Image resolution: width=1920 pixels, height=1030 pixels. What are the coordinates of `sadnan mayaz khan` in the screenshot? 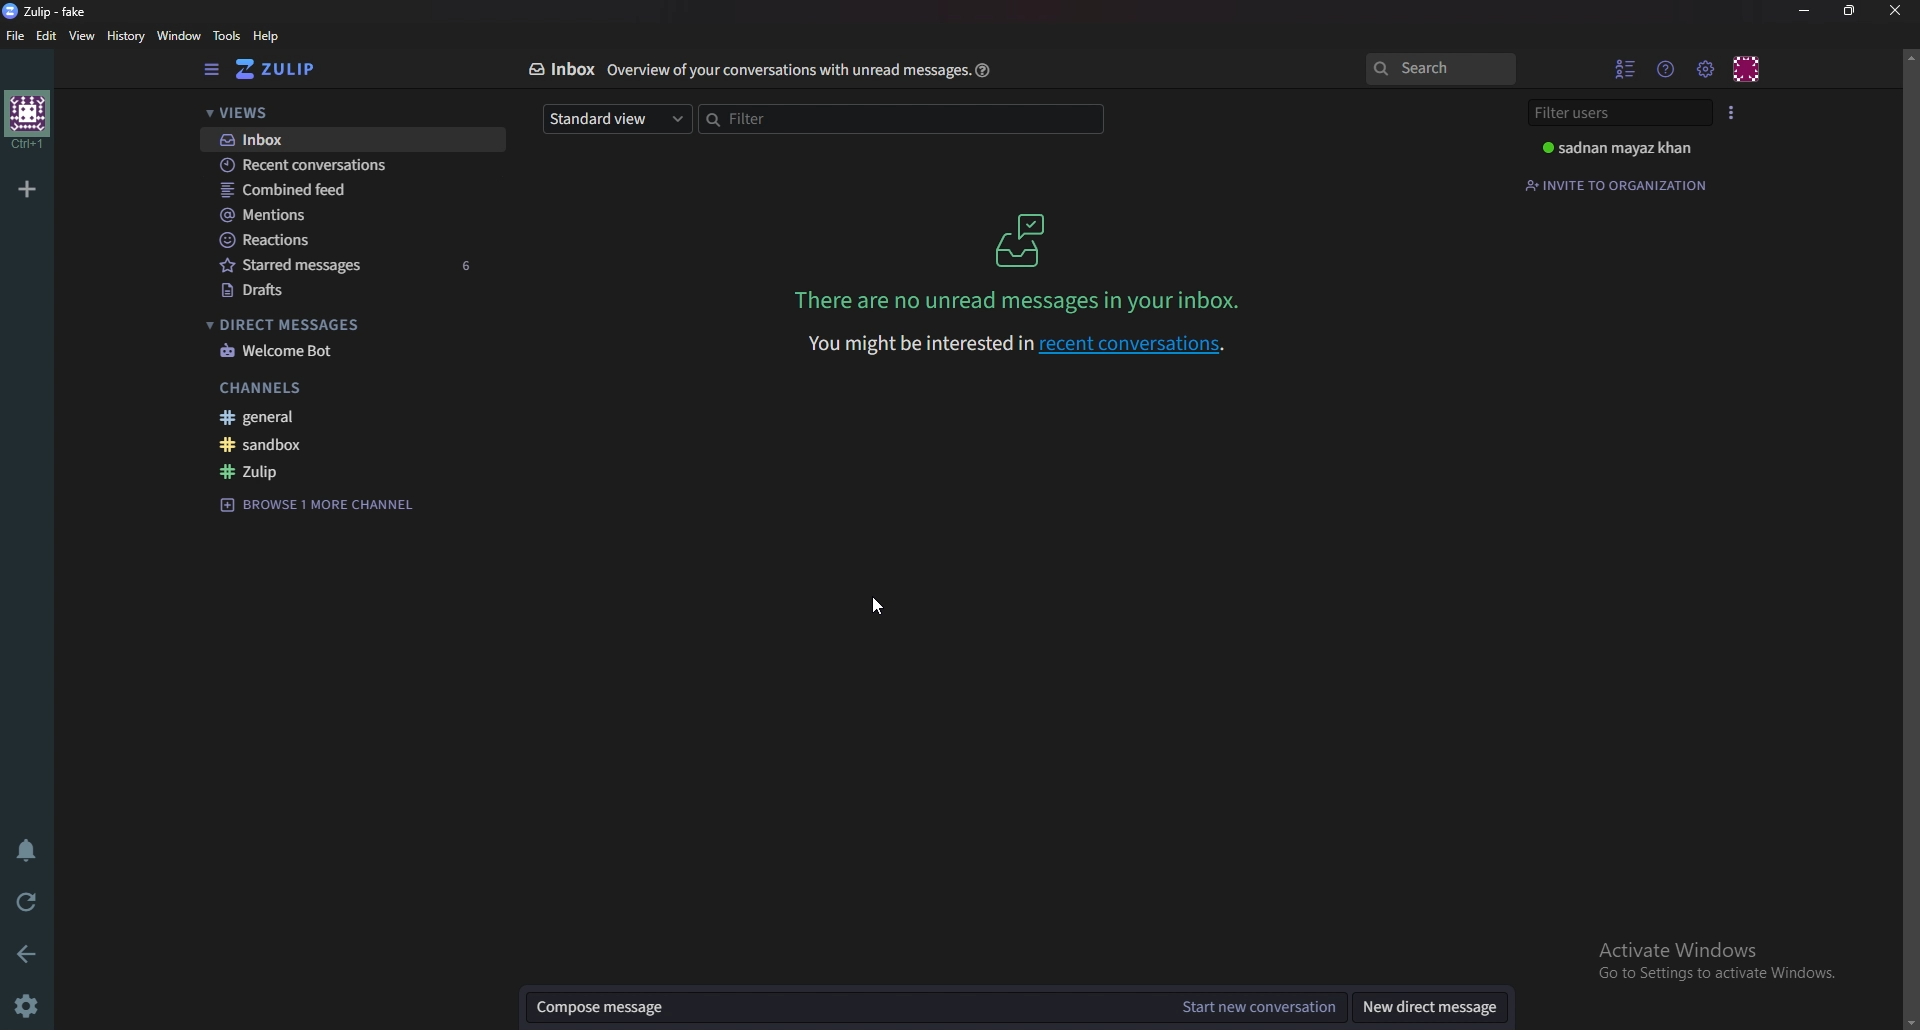 It's located at (1617, 148).